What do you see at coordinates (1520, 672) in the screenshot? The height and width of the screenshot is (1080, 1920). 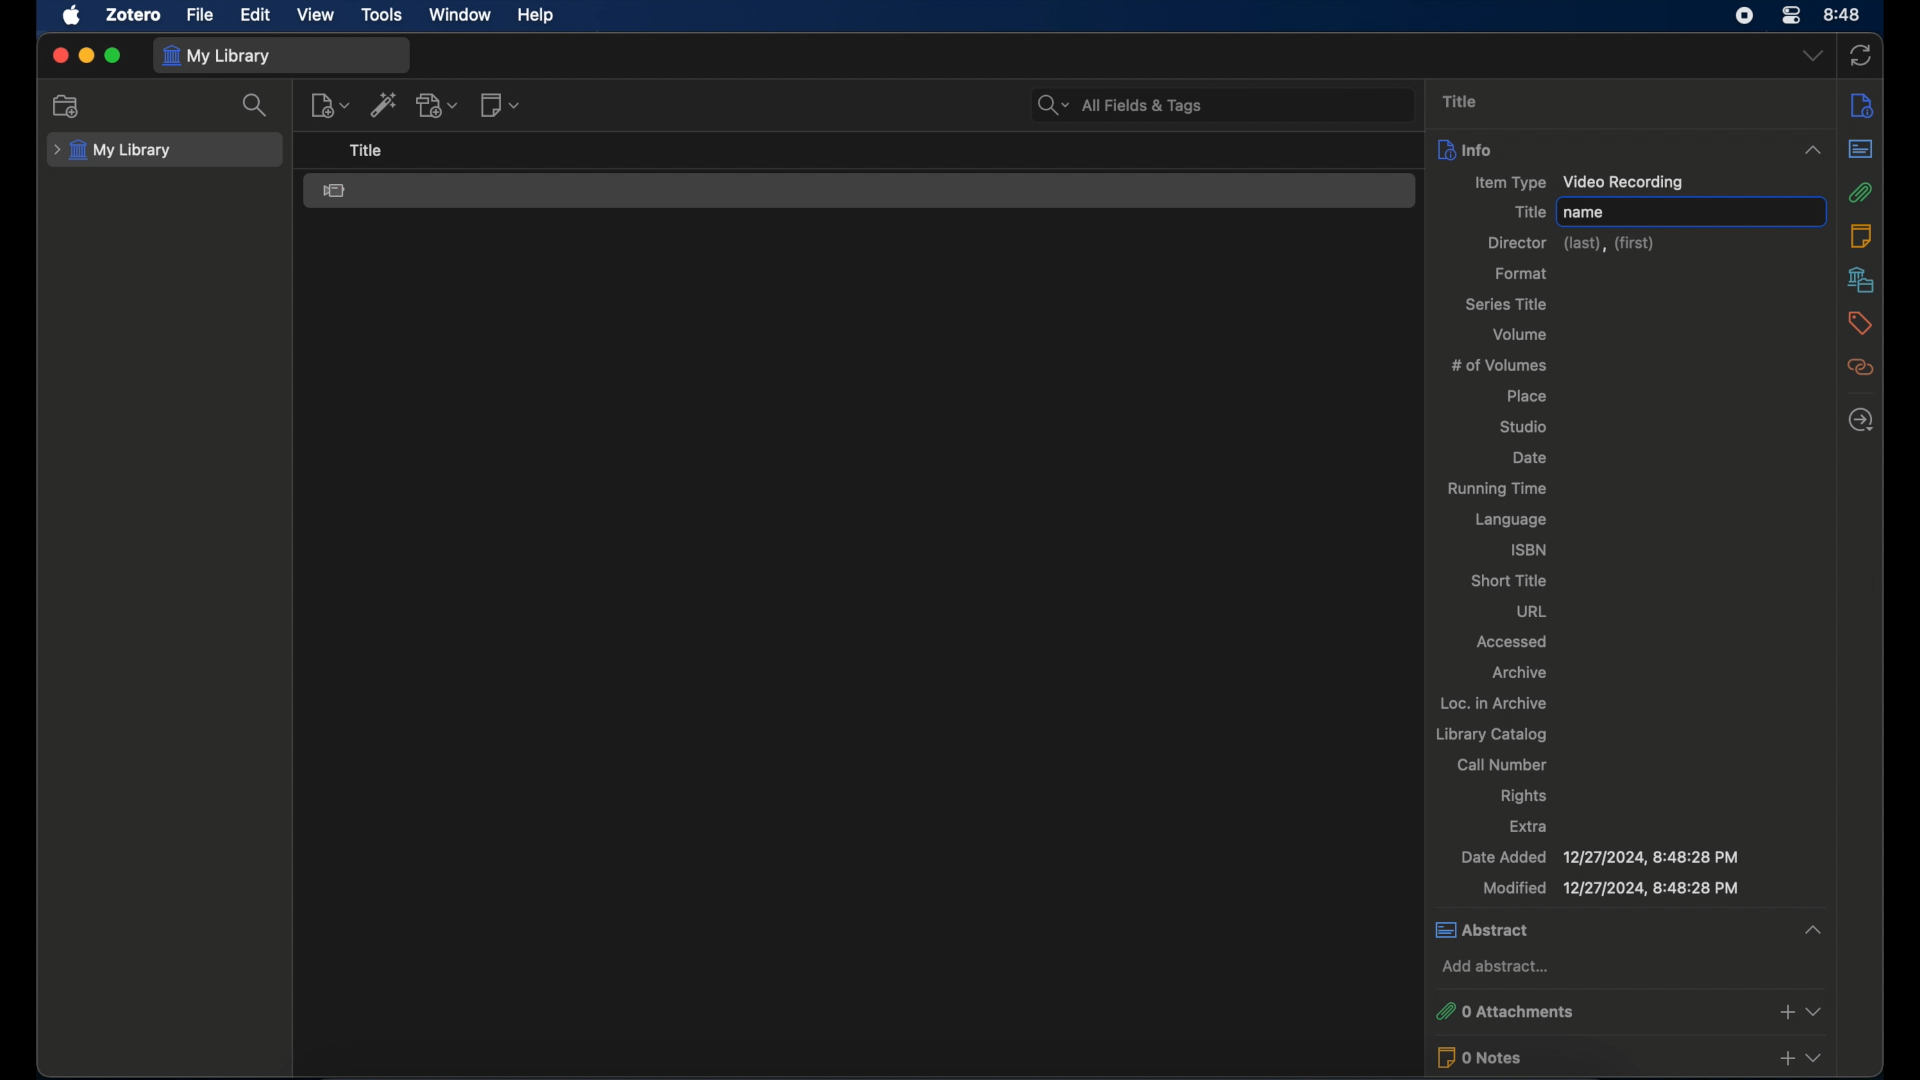 I see `archive` at bounding box center [1520, 672].